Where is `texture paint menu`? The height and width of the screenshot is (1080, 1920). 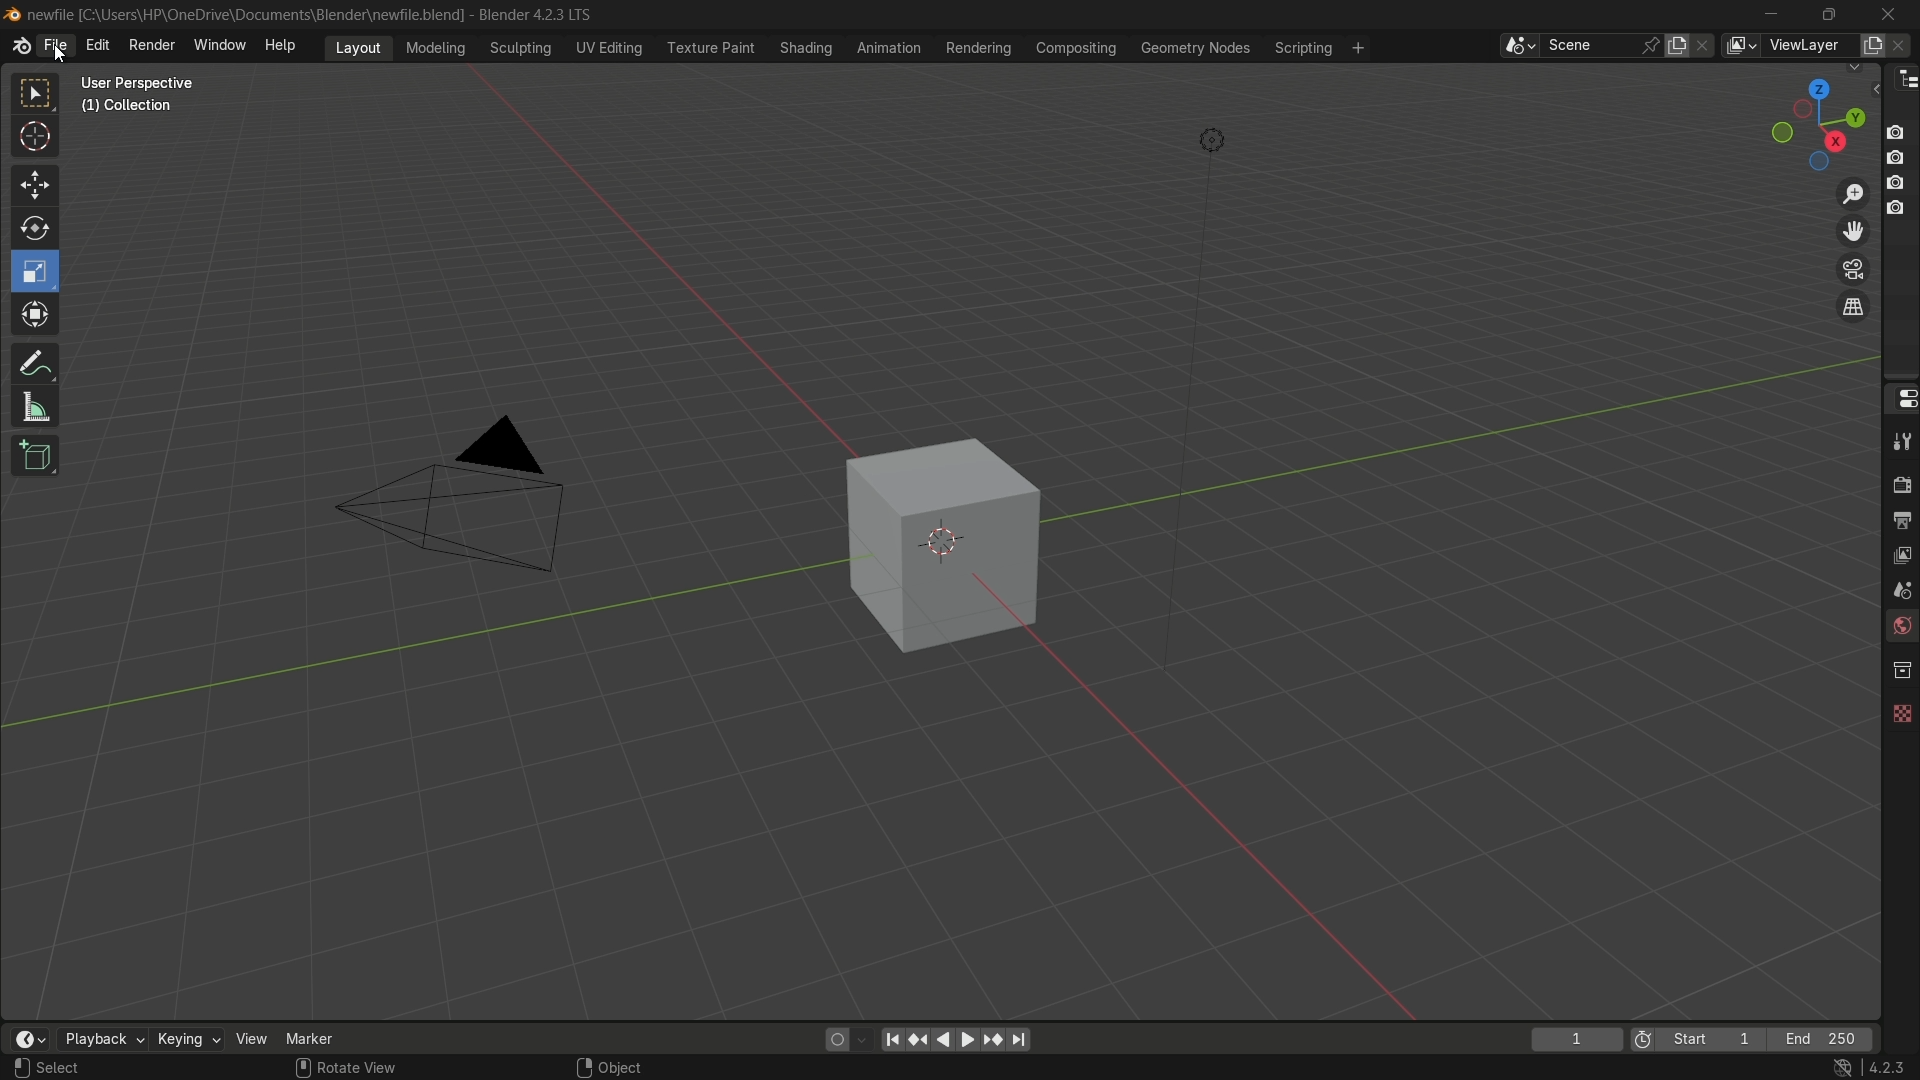
texture paint menu is located at coordinates (709, 46).